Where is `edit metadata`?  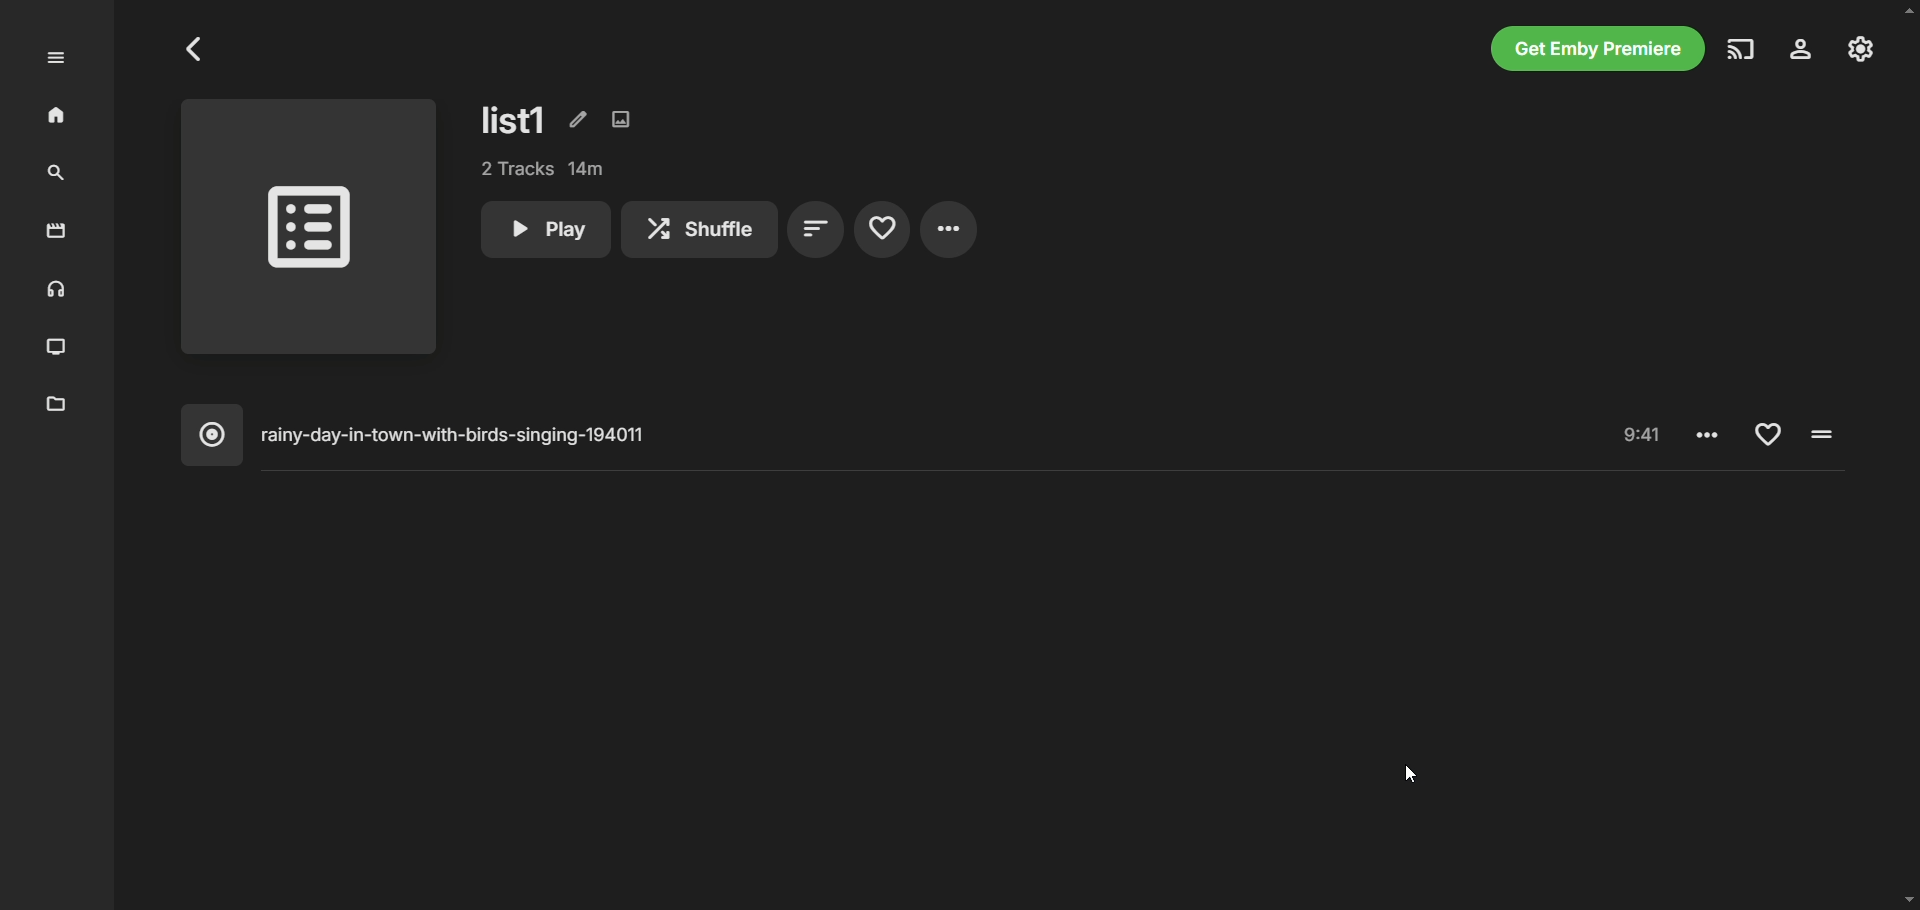 edit metadata is located at coordinates (575, 118).